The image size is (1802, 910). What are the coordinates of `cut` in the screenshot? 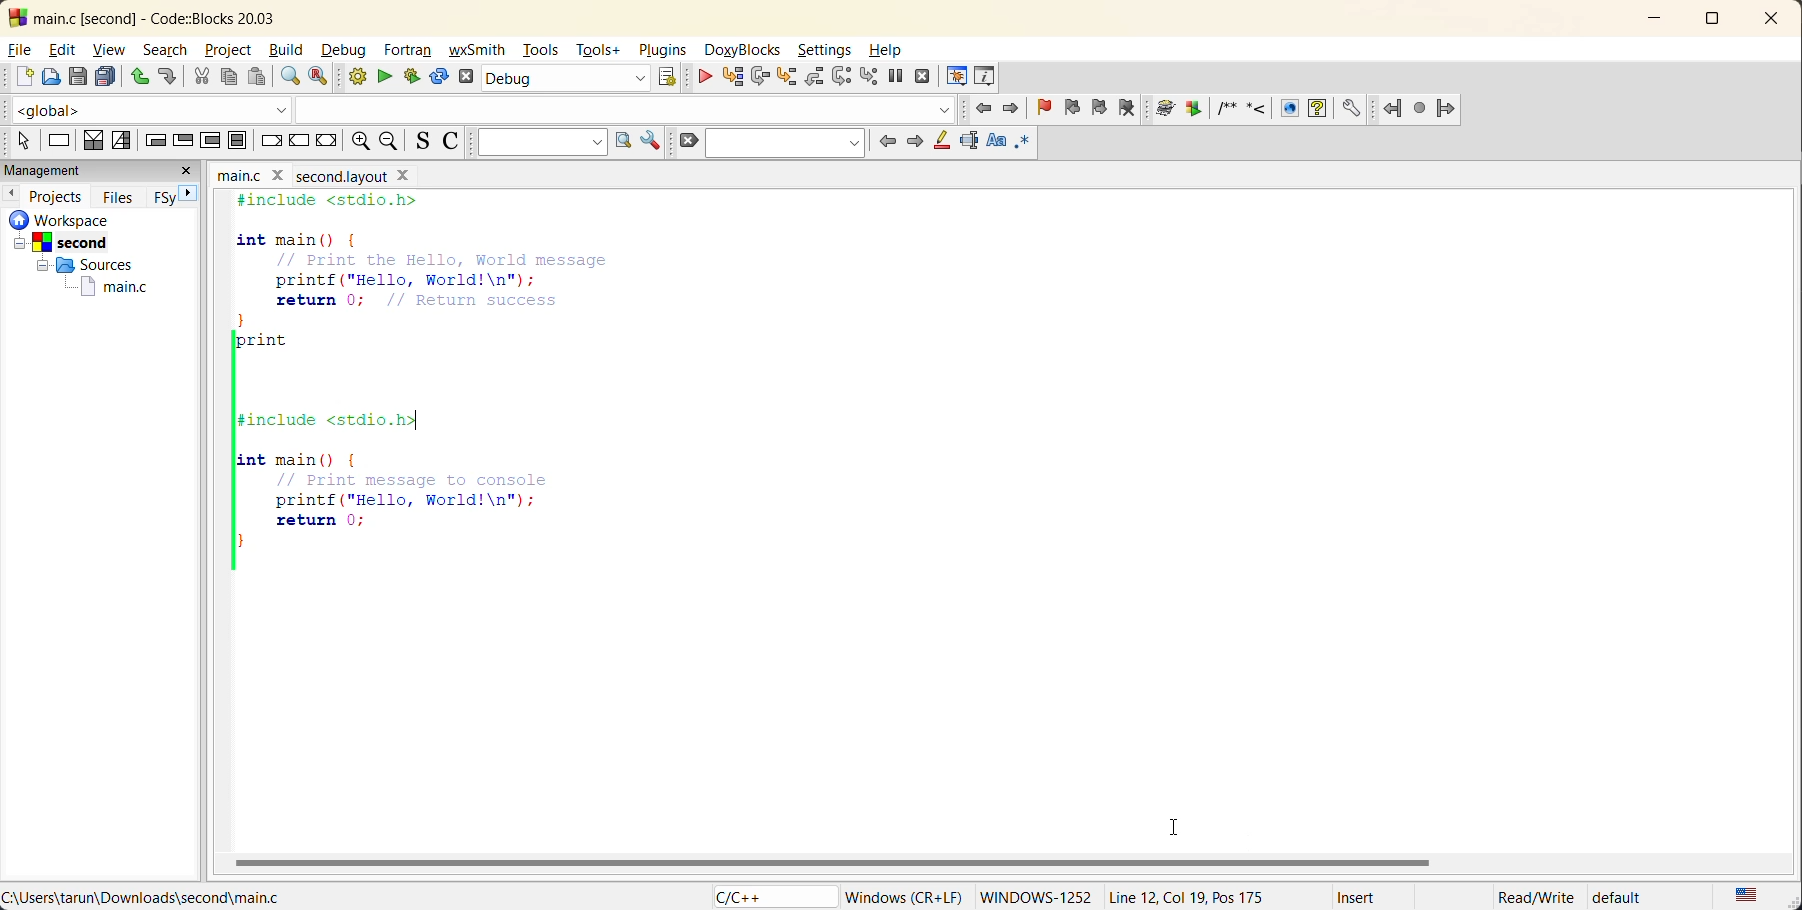 It's located at (201, 75).